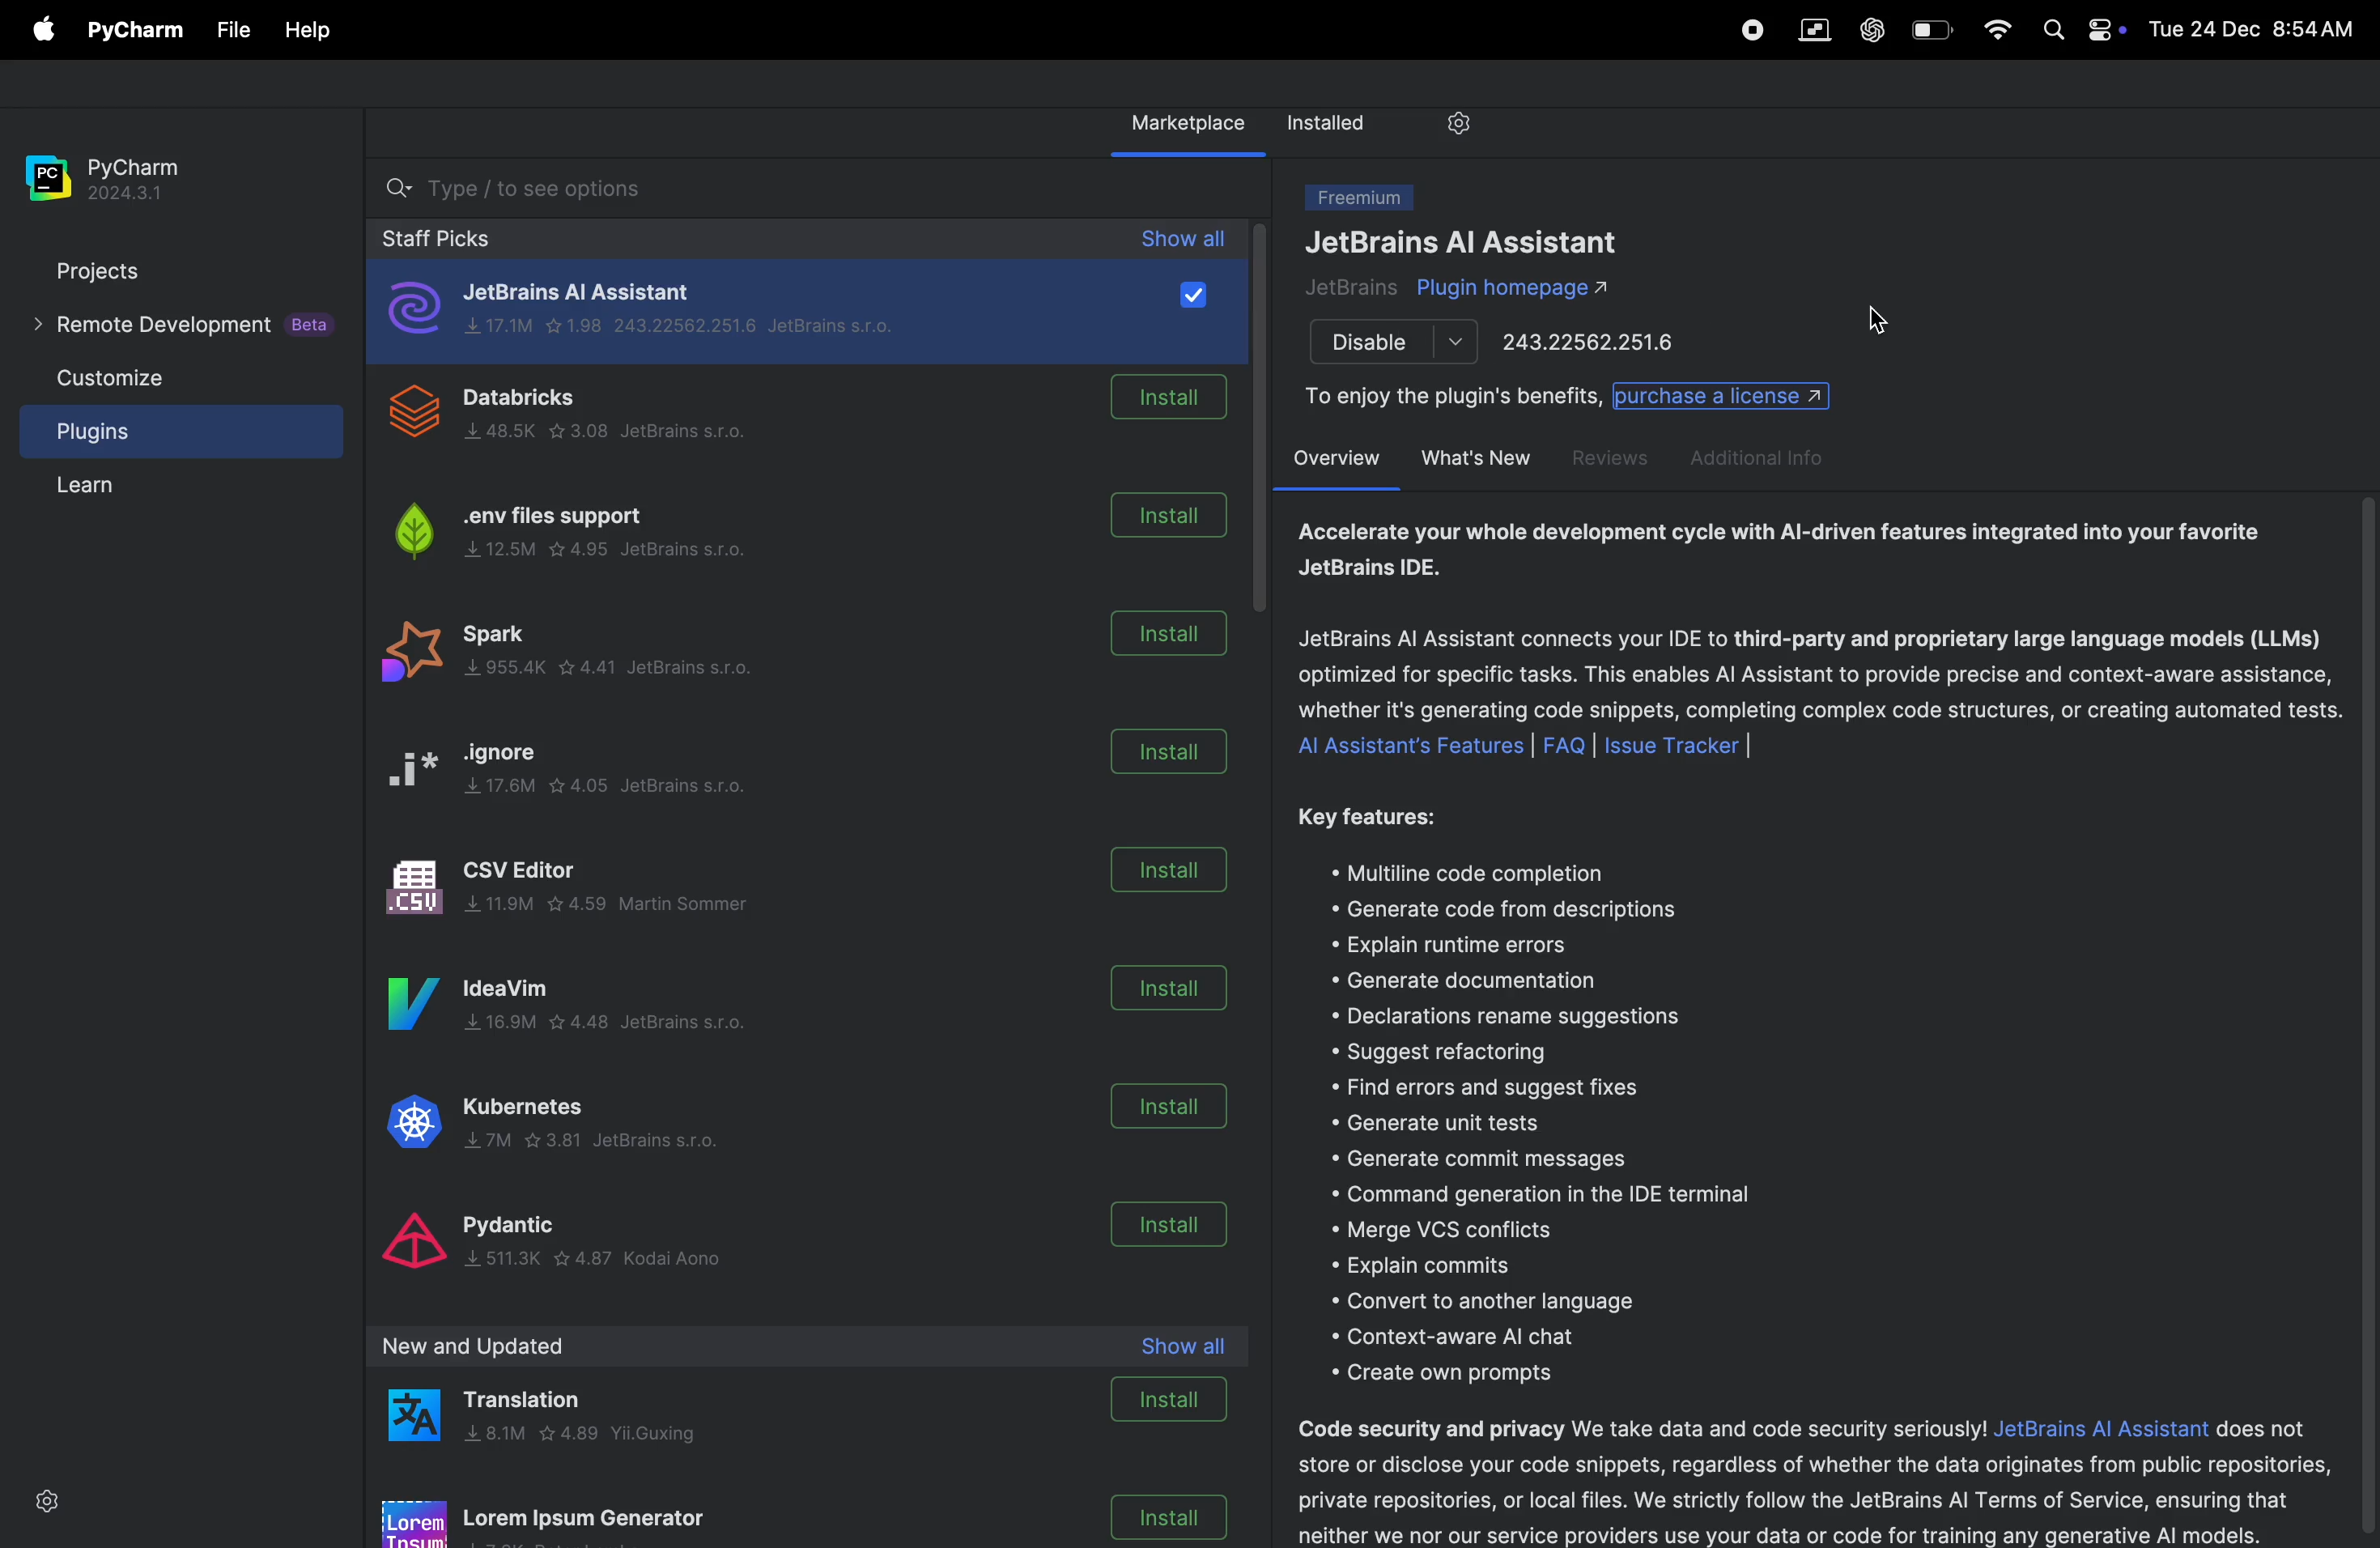 The width and height of the screenshot is (2380, 1548). What do you see at coordinates (138, 176) in the screenshot?
I see `pycharm version` at bounding box center [138, 176].